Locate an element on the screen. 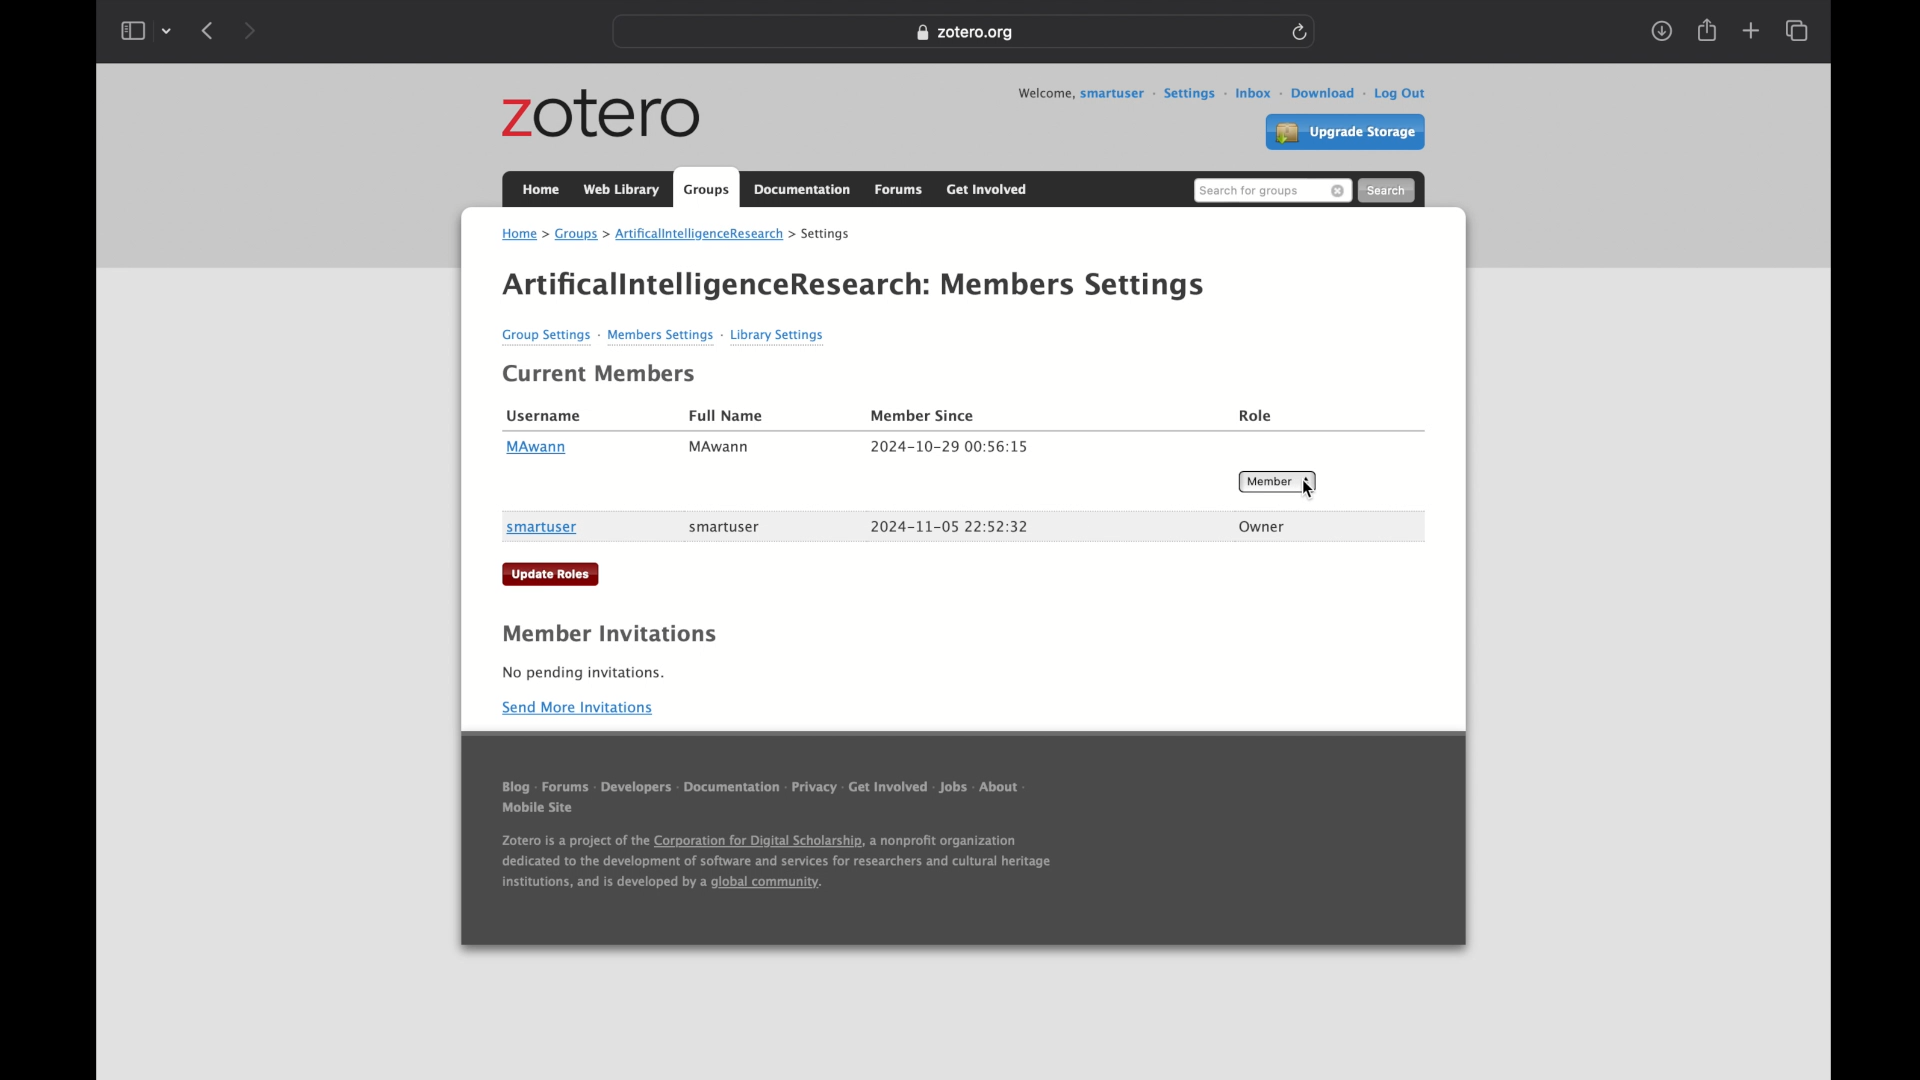 Image resolution: width=1920 pixels, height=1080 pixels. show tab overview is located at coordinates (1799, 31).